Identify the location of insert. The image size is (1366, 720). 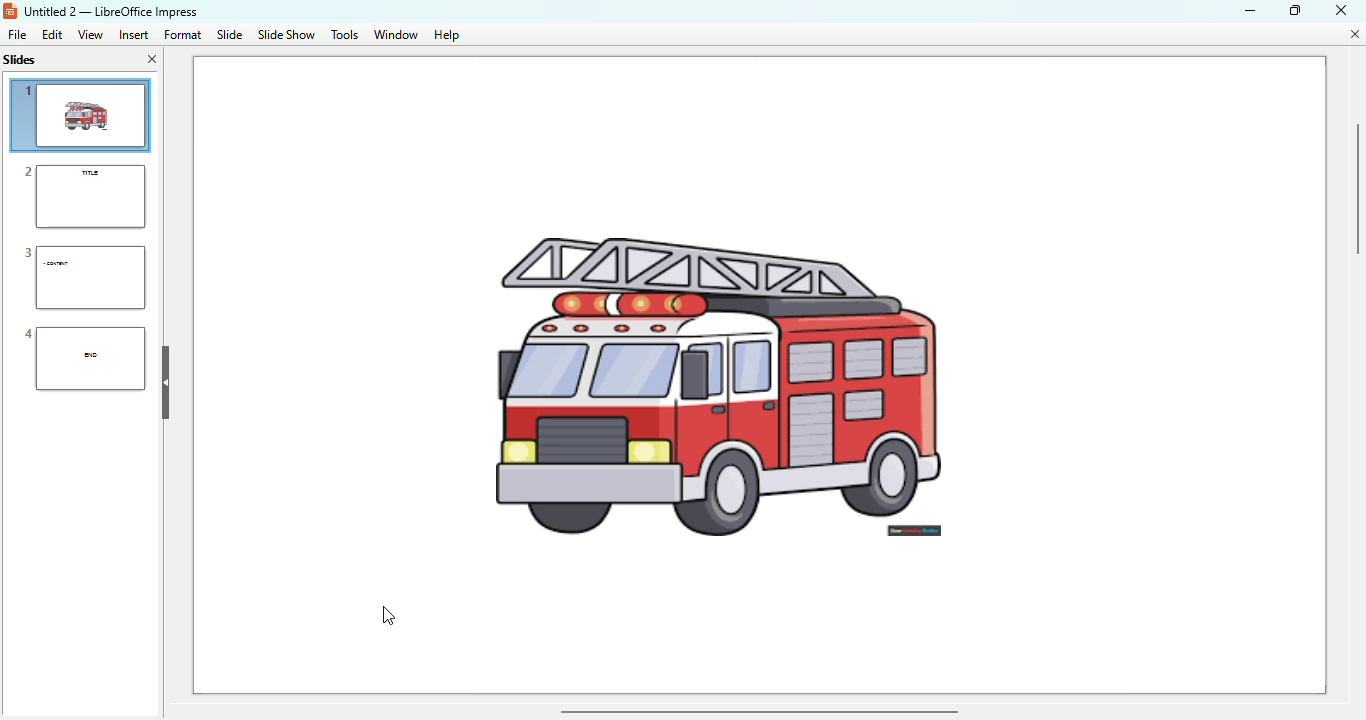
(134, 35).